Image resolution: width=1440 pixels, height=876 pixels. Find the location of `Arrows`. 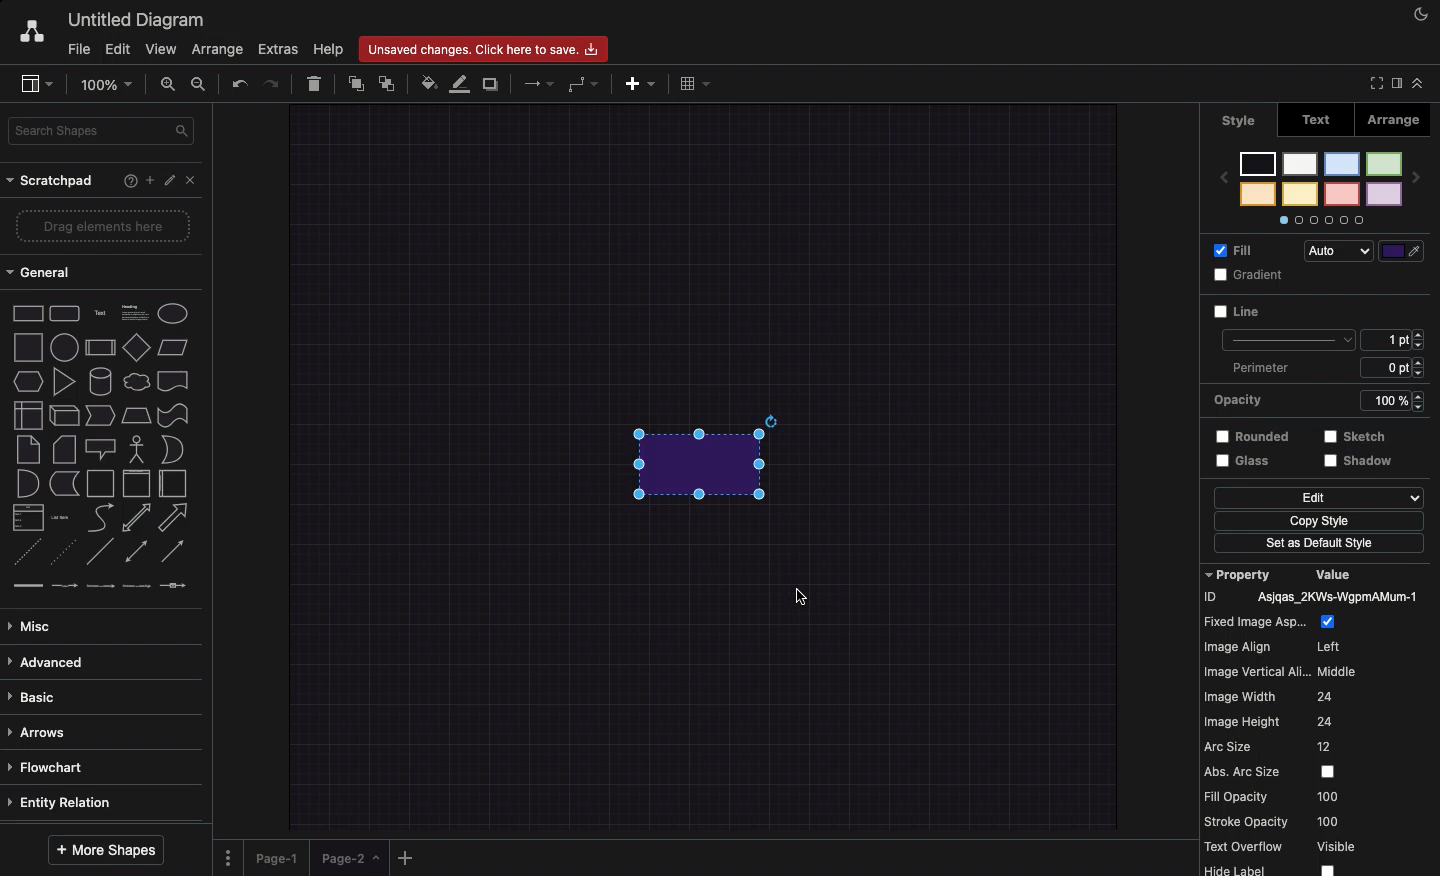

Arrows is located at coordinates (533, 82).